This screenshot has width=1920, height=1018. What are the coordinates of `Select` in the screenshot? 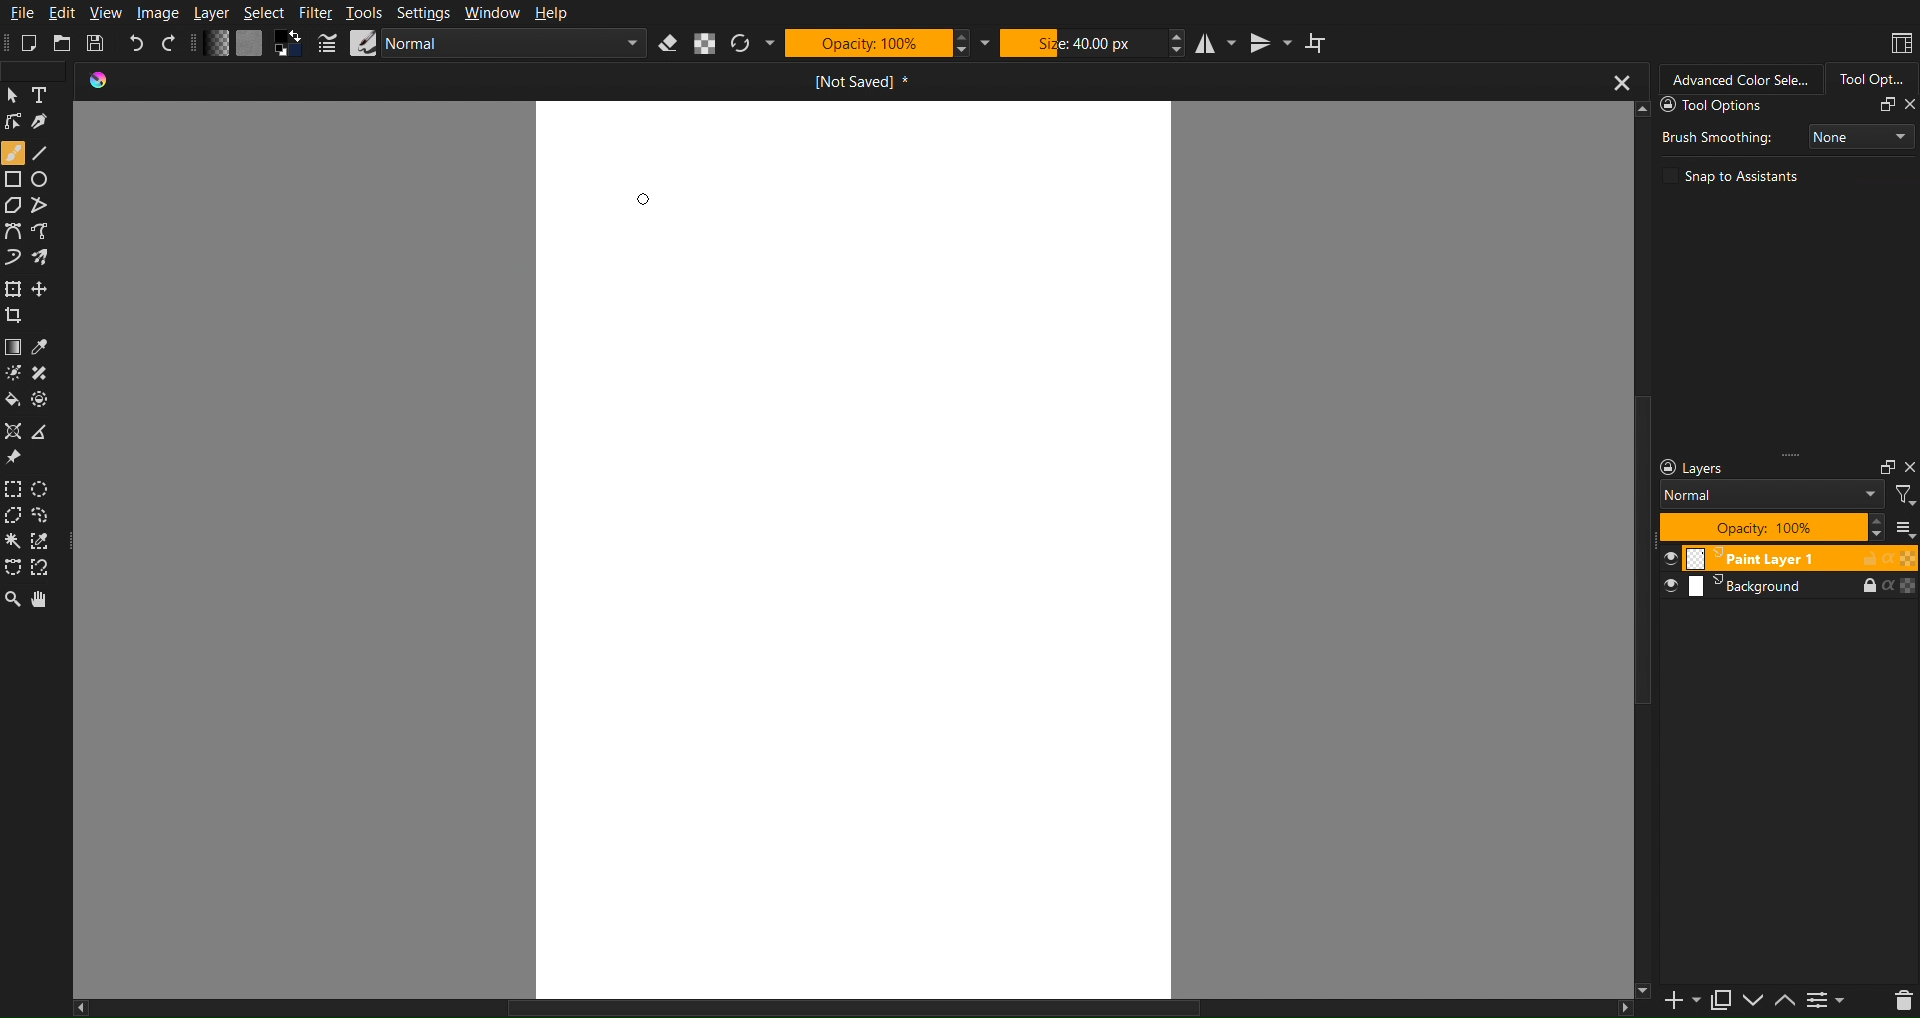 It's located at (265, 13).